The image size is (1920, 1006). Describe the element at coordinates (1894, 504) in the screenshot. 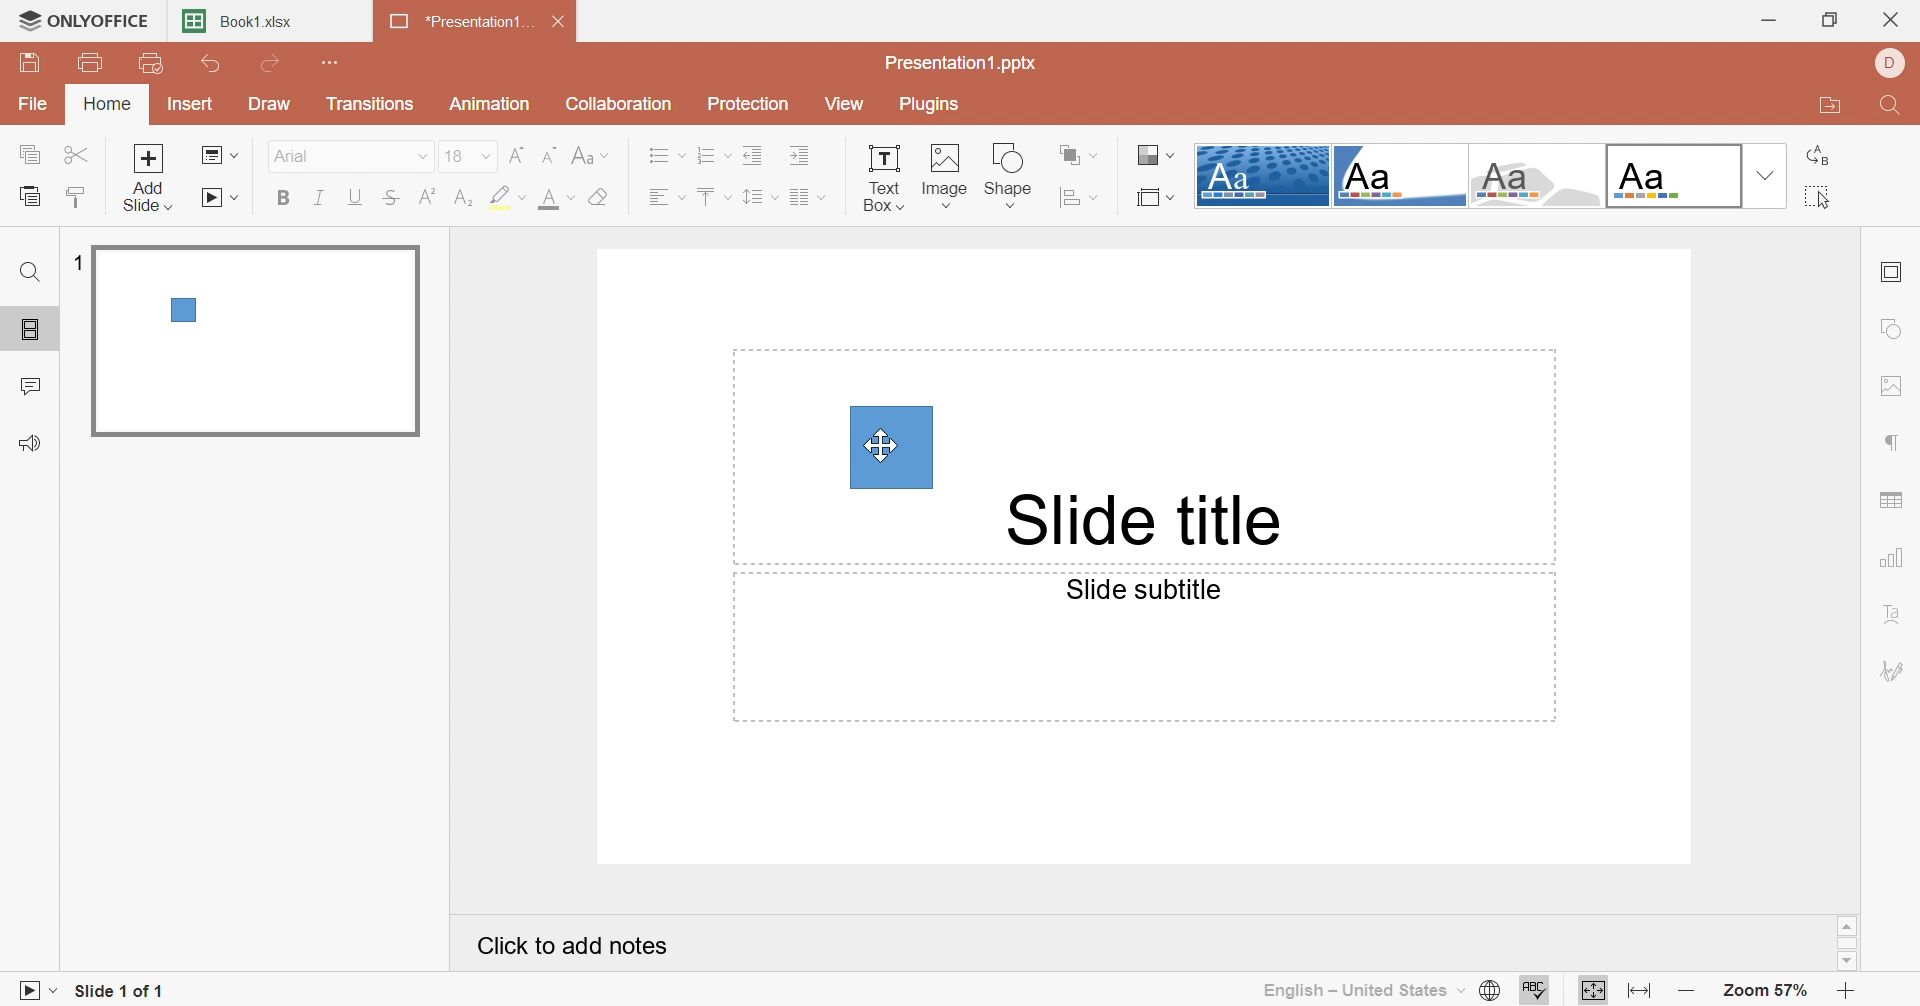

I see `Table settings` at that location.